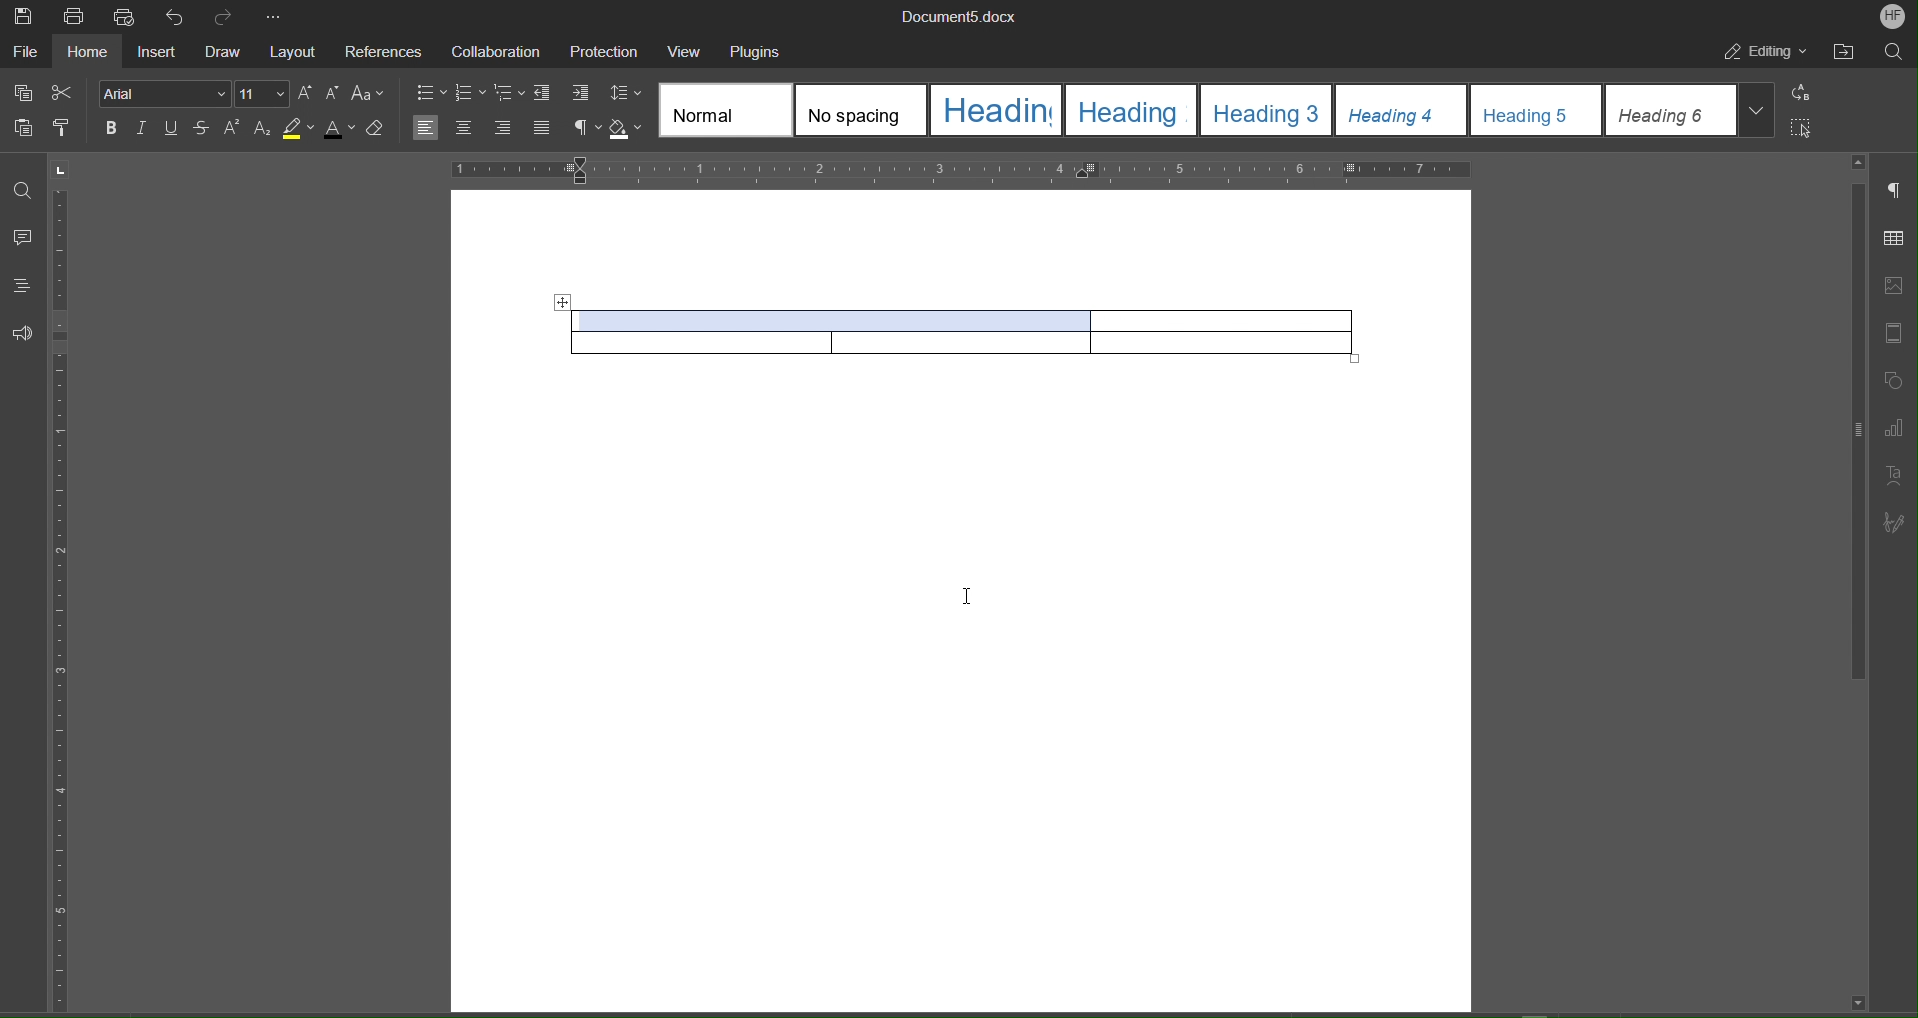 The height and width of the screenshot is (1018, 1918). I want to click on Layout, so click(297, 55).